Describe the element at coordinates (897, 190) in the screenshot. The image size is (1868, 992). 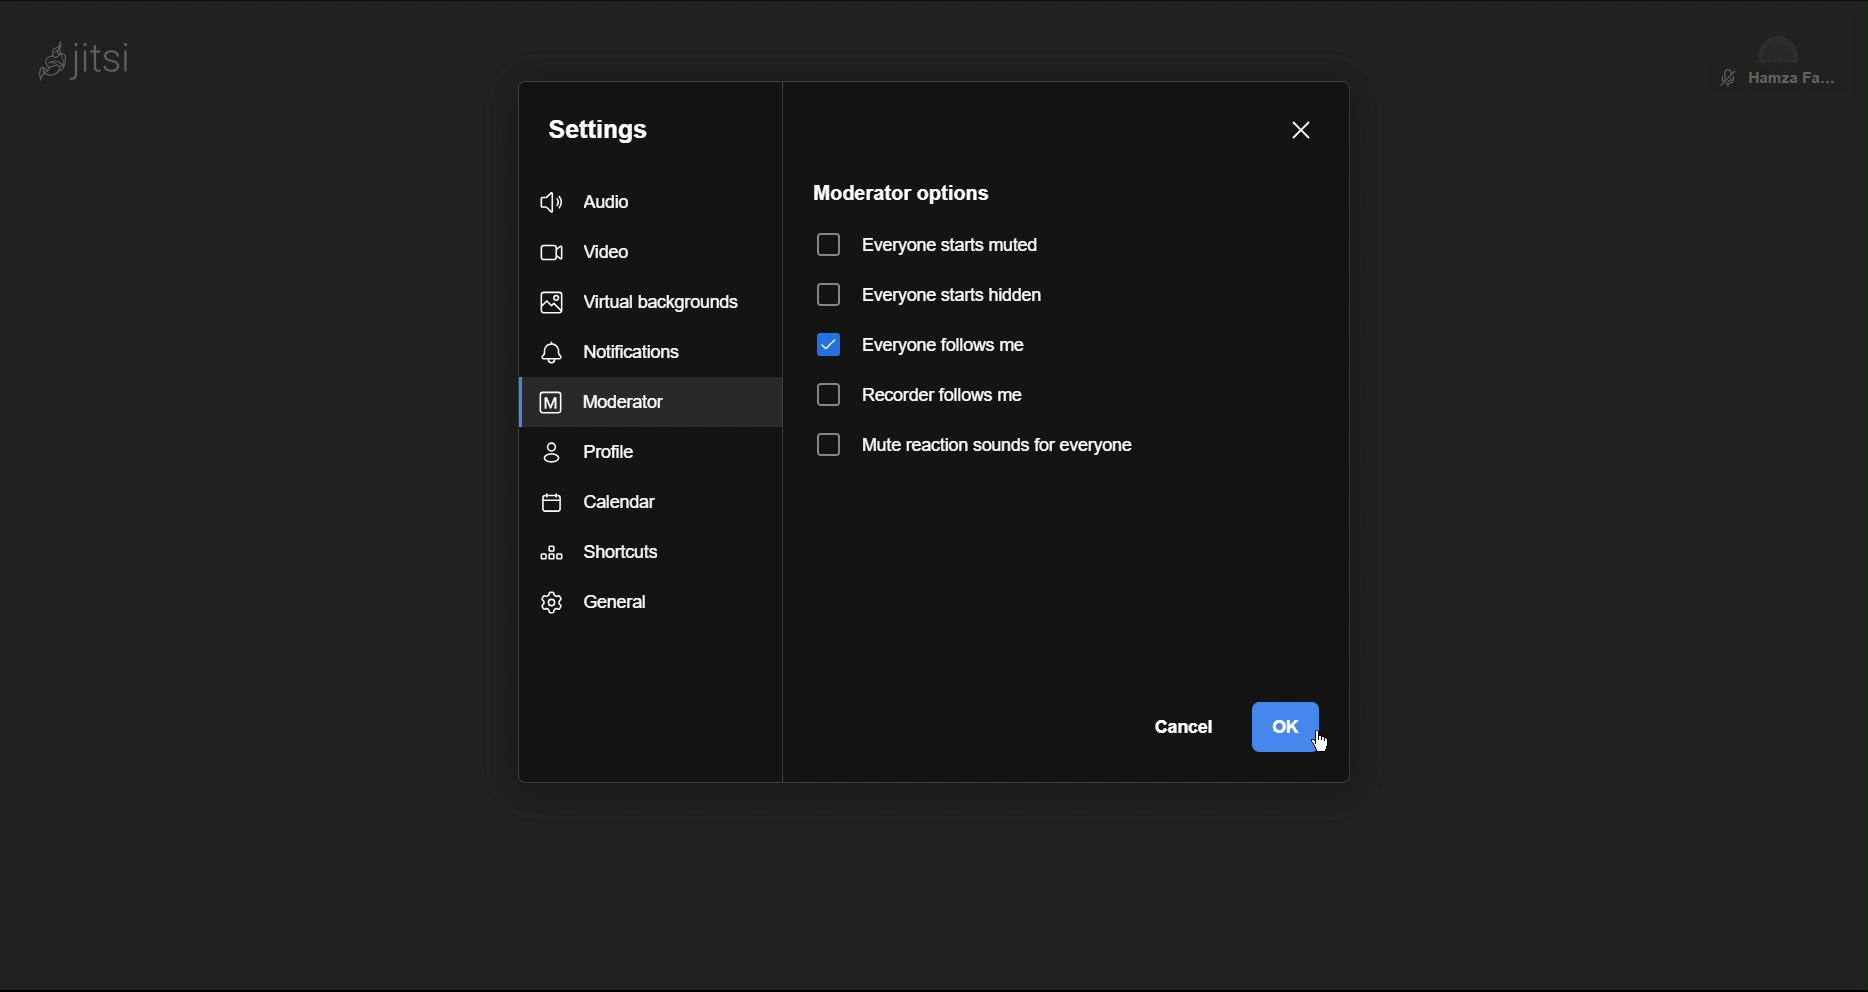
I see `Moderator options` at that location.